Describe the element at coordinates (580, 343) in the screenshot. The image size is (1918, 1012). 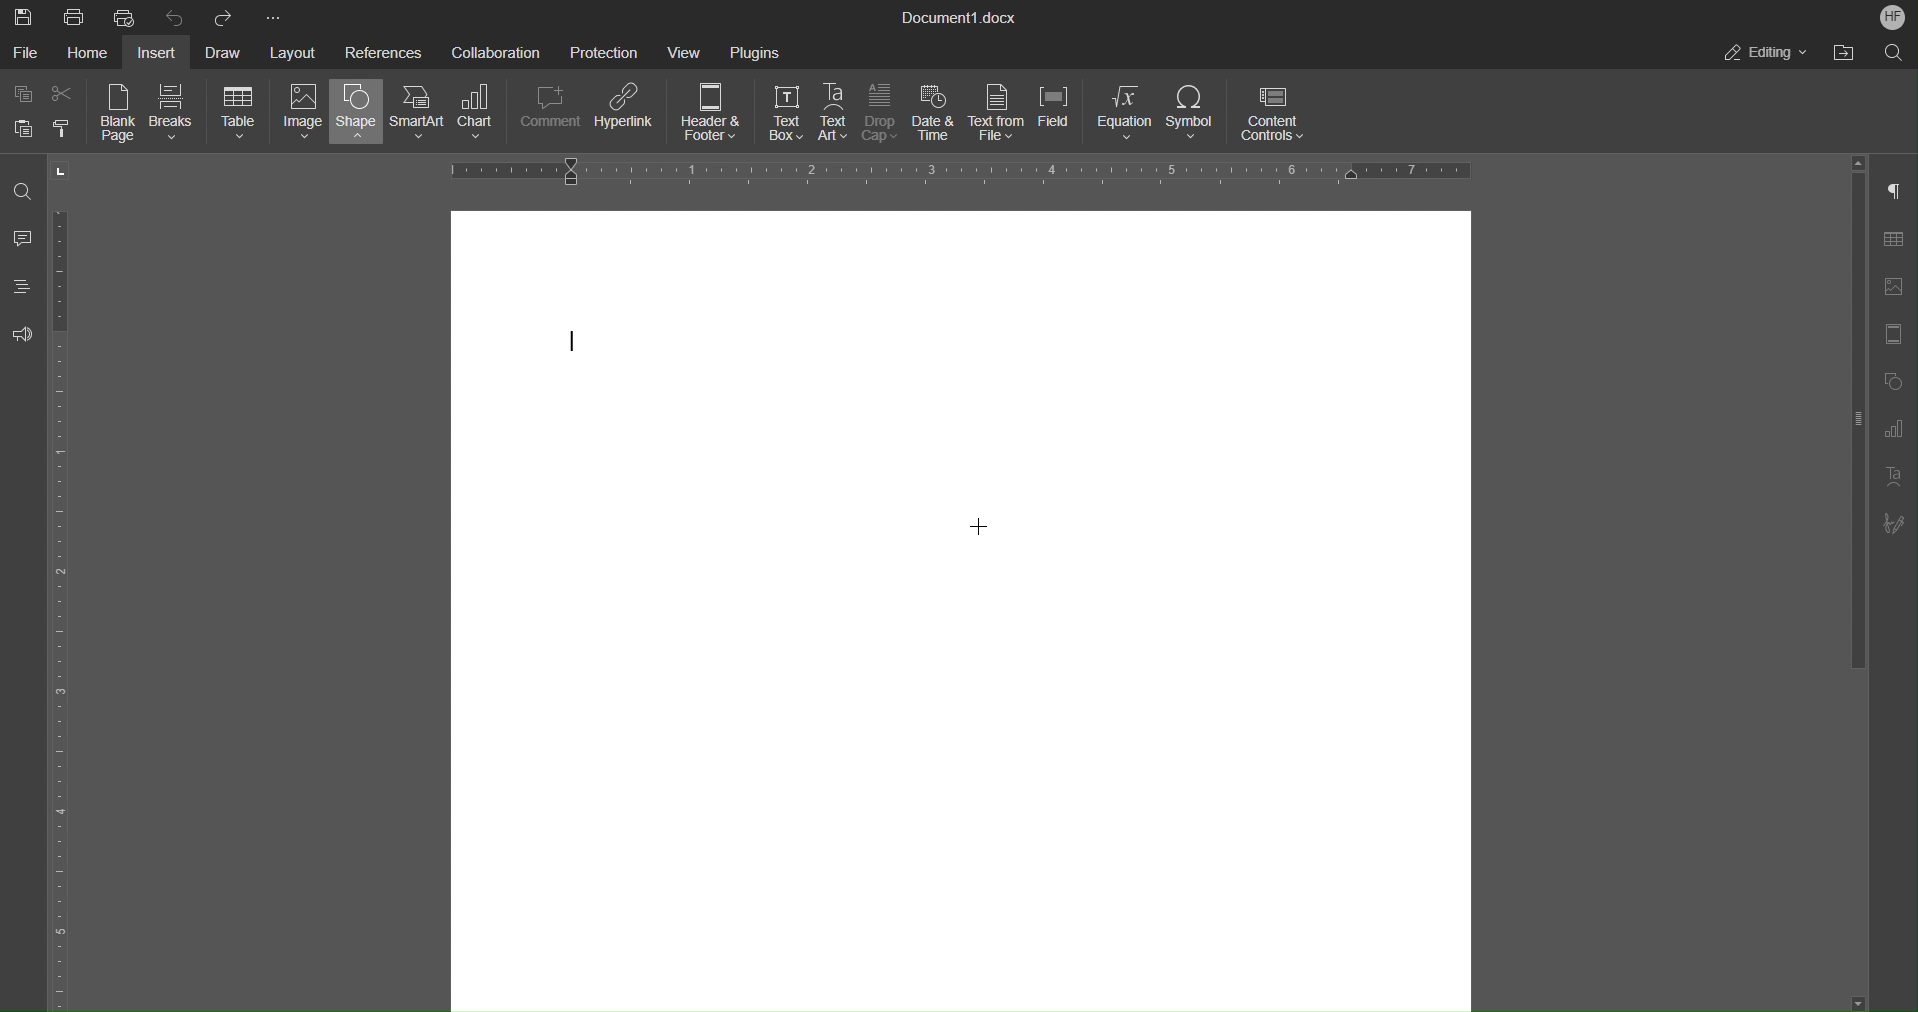
I see `Text cursor` at that location.